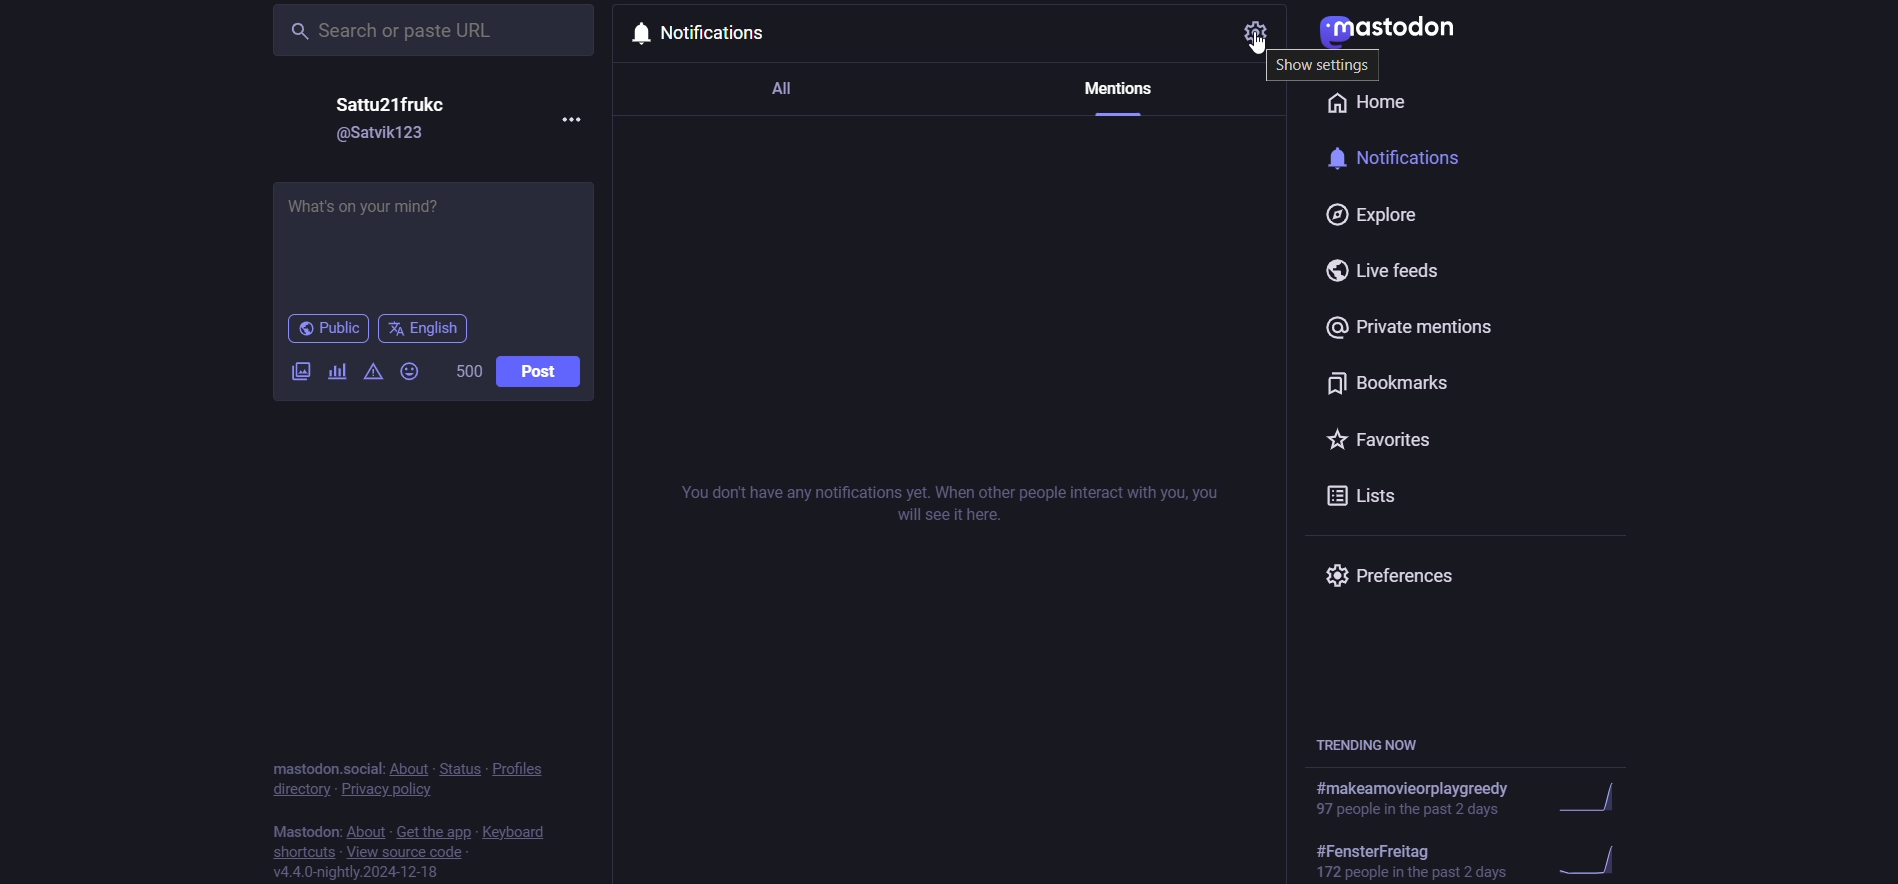 The height and width of the screenshot is (884, 1898). Describe the element at coordinates (430, 244) in the screenshot. I see `What's on your mind?` at that location.